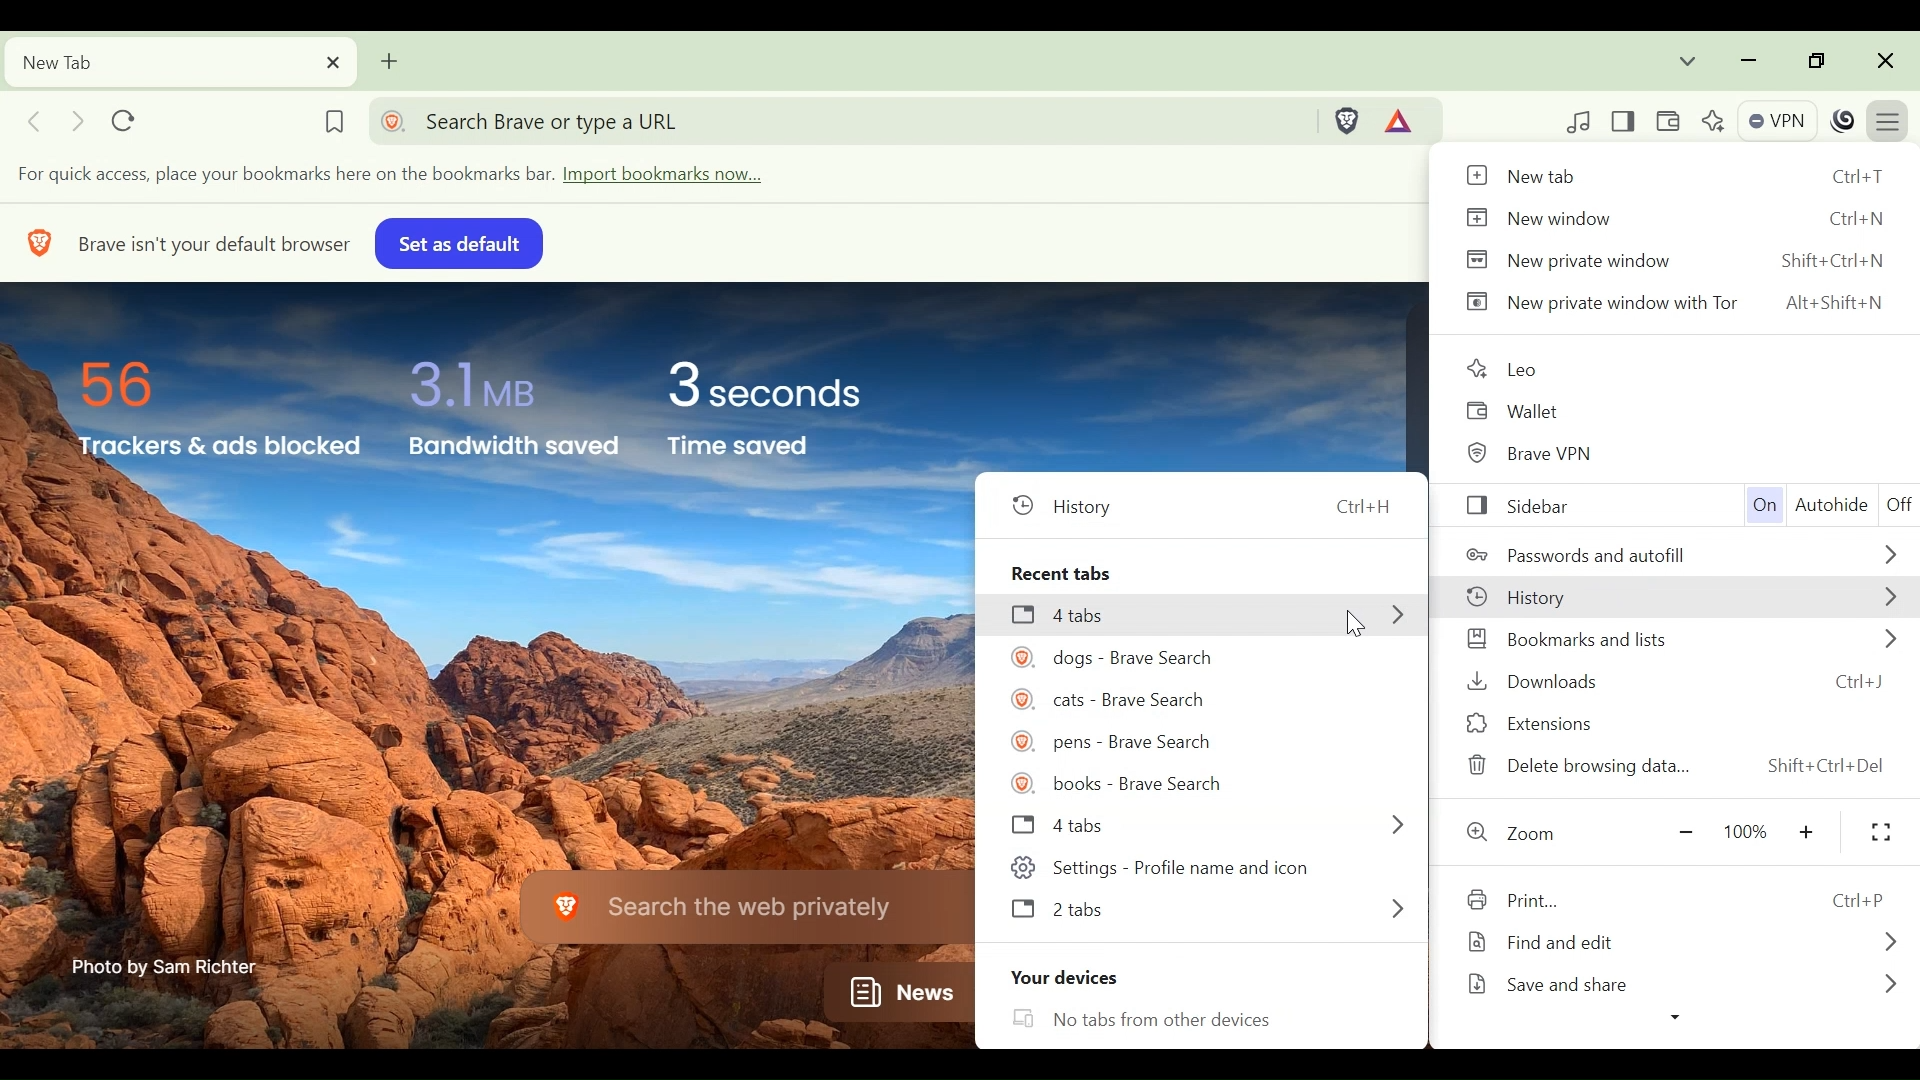 This screenshot has height=1080, width=1920. I want to click on Control your videos, music and more, so click(1579, 121).